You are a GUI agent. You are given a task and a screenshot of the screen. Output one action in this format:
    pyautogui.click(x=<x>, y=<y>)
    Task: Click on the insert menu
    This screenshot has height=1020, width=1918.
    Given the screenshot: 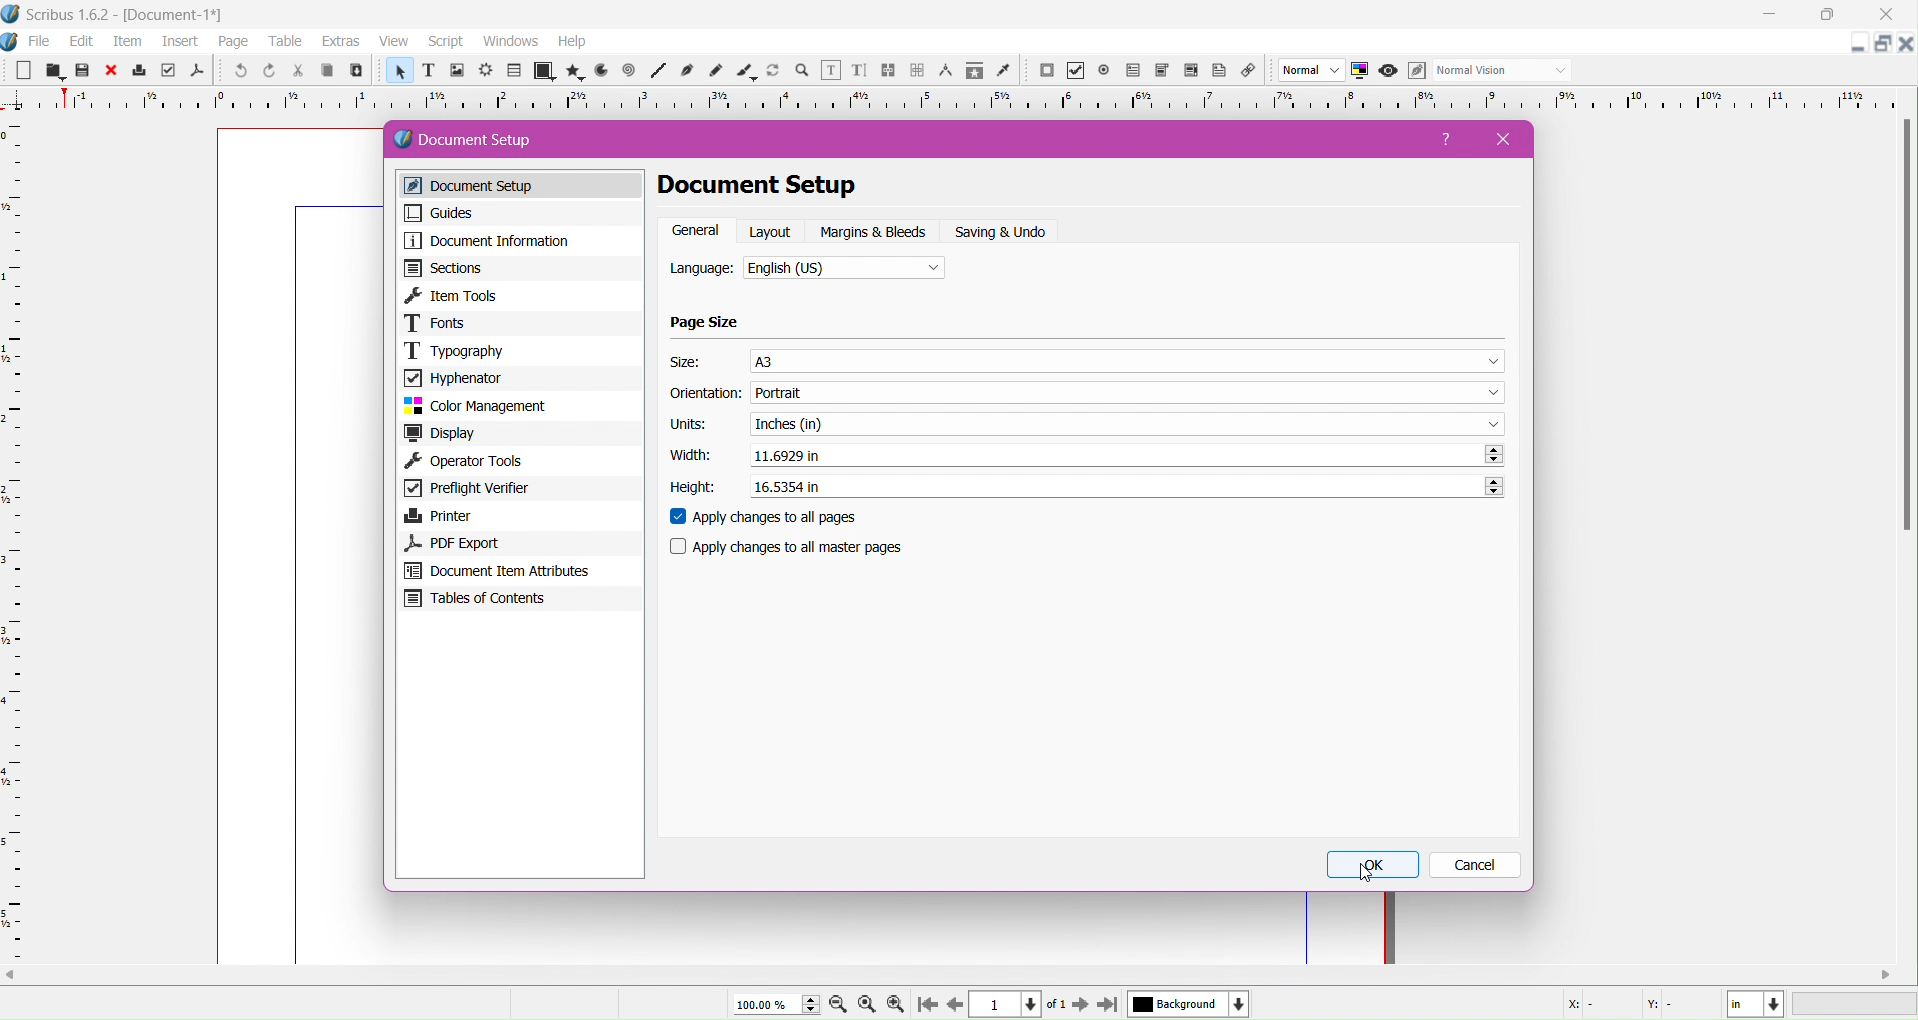 What is the action you would take?
    pyautogui.click(x=180, y=43)
    